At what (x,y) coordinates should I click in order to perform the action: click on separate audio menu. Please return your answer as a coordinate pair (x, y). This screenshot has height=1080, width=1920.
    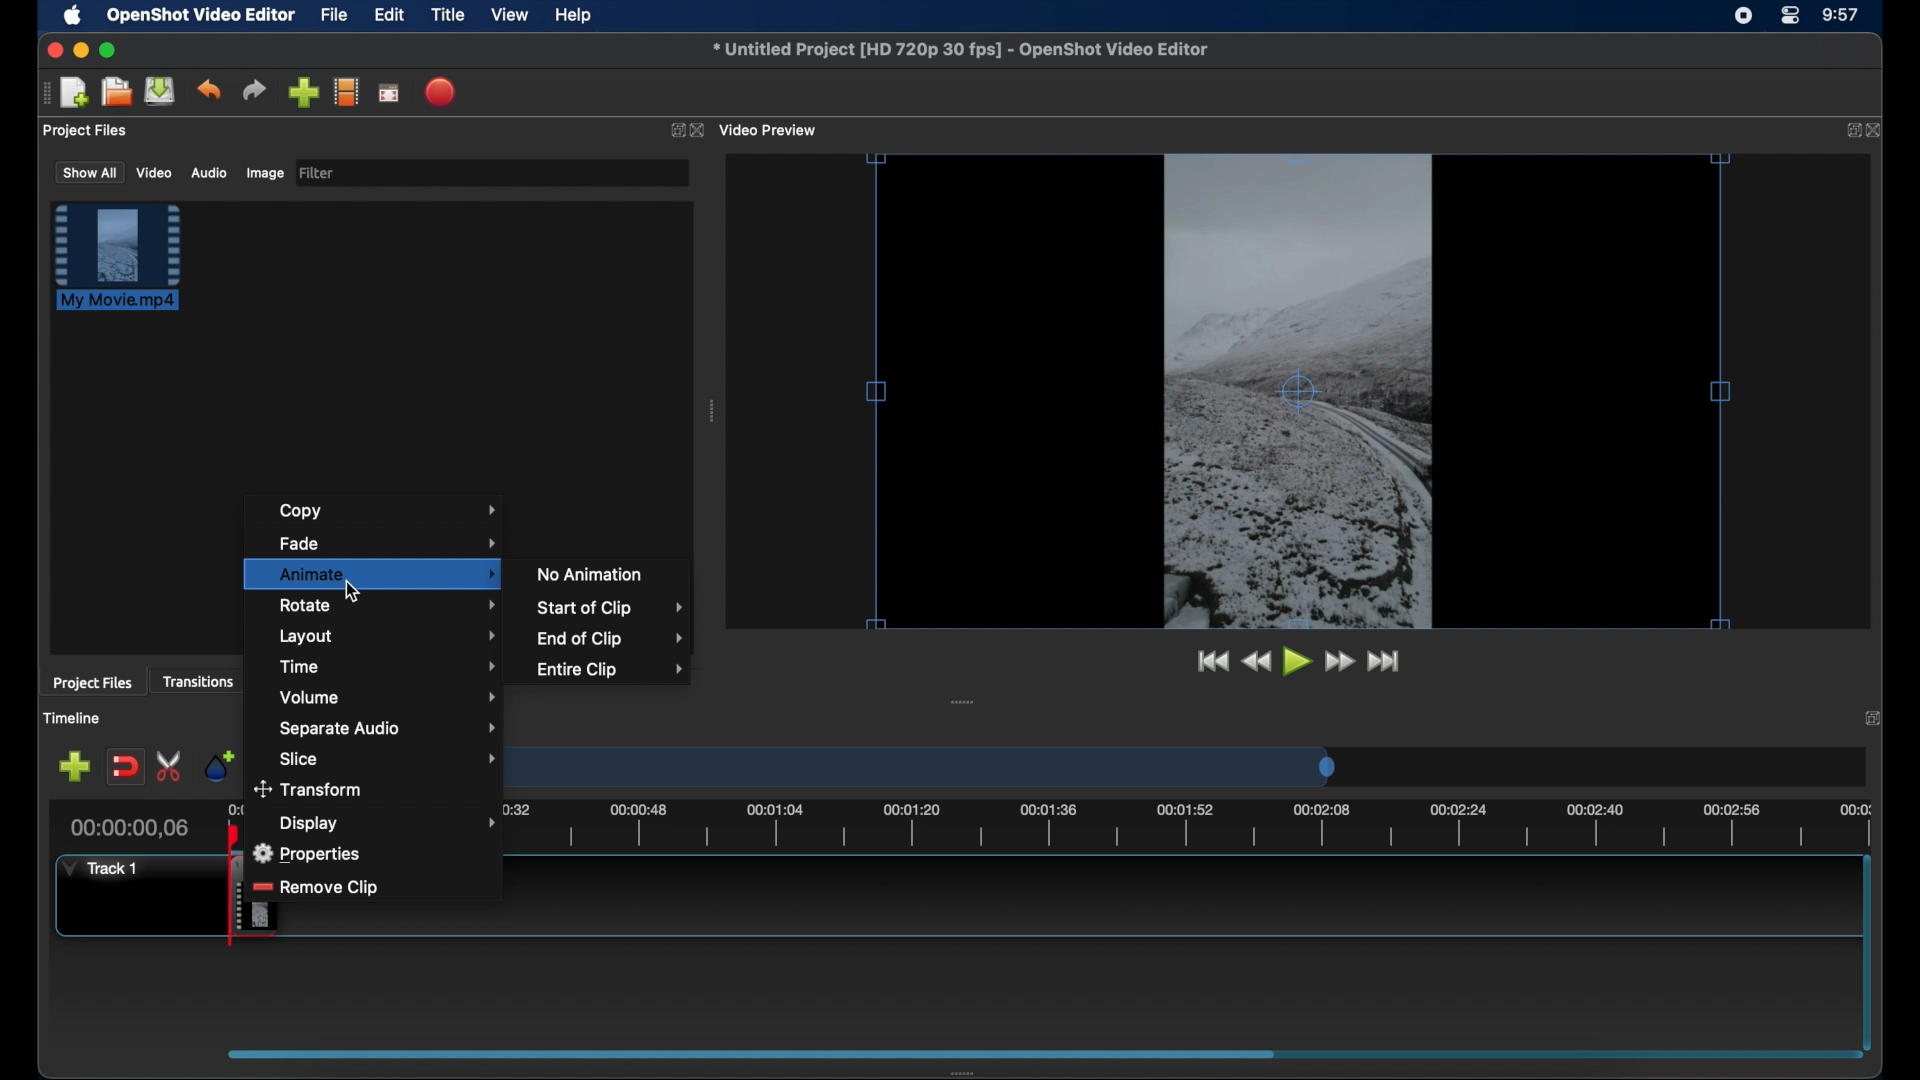
    Looking at the image, I should click on (389, 730).